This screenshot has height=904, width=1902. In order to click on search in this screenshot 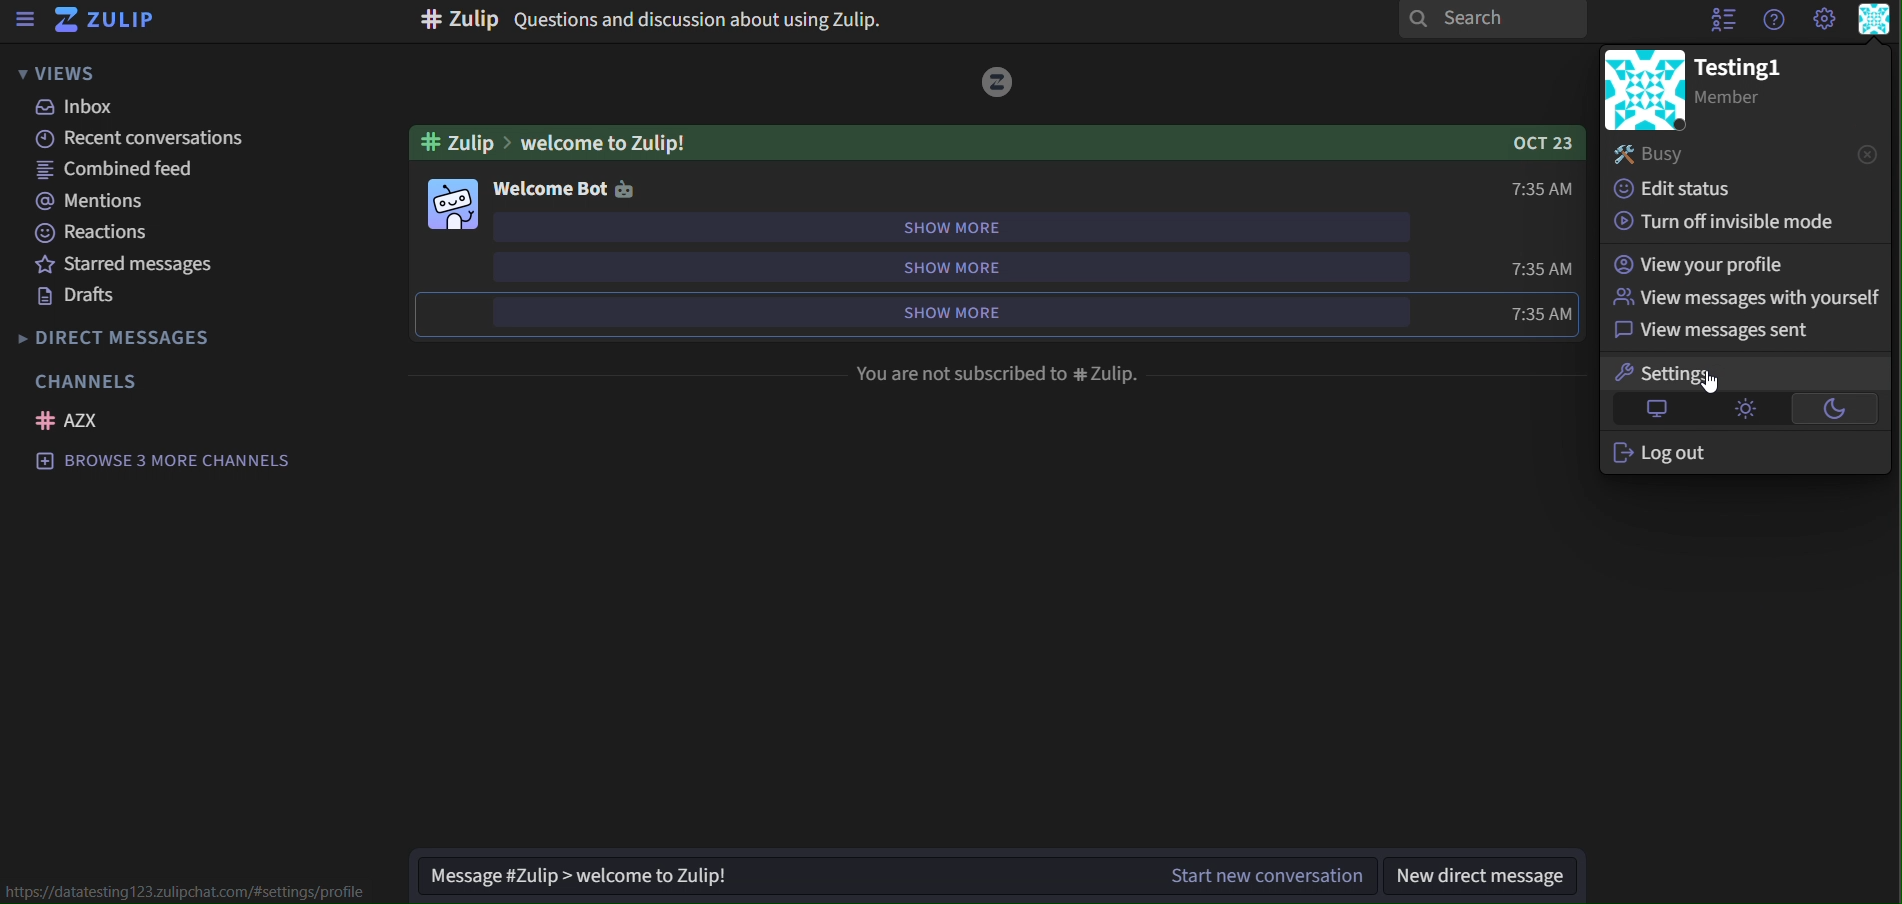, I will do `click(1492, 18)`.